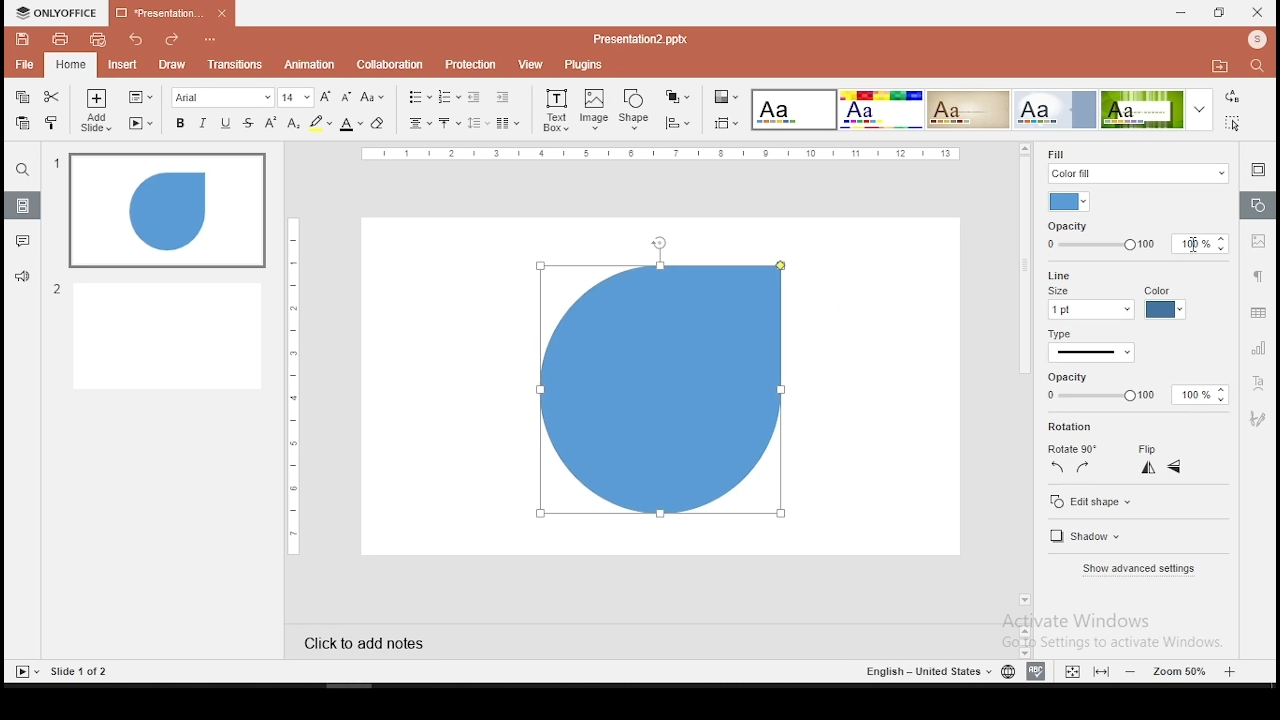 This screenshot has height=720, width=1280. What do you see at coordinates (167, 40) in the screenshot?
I see `redo` at bounding box center [167, 40].